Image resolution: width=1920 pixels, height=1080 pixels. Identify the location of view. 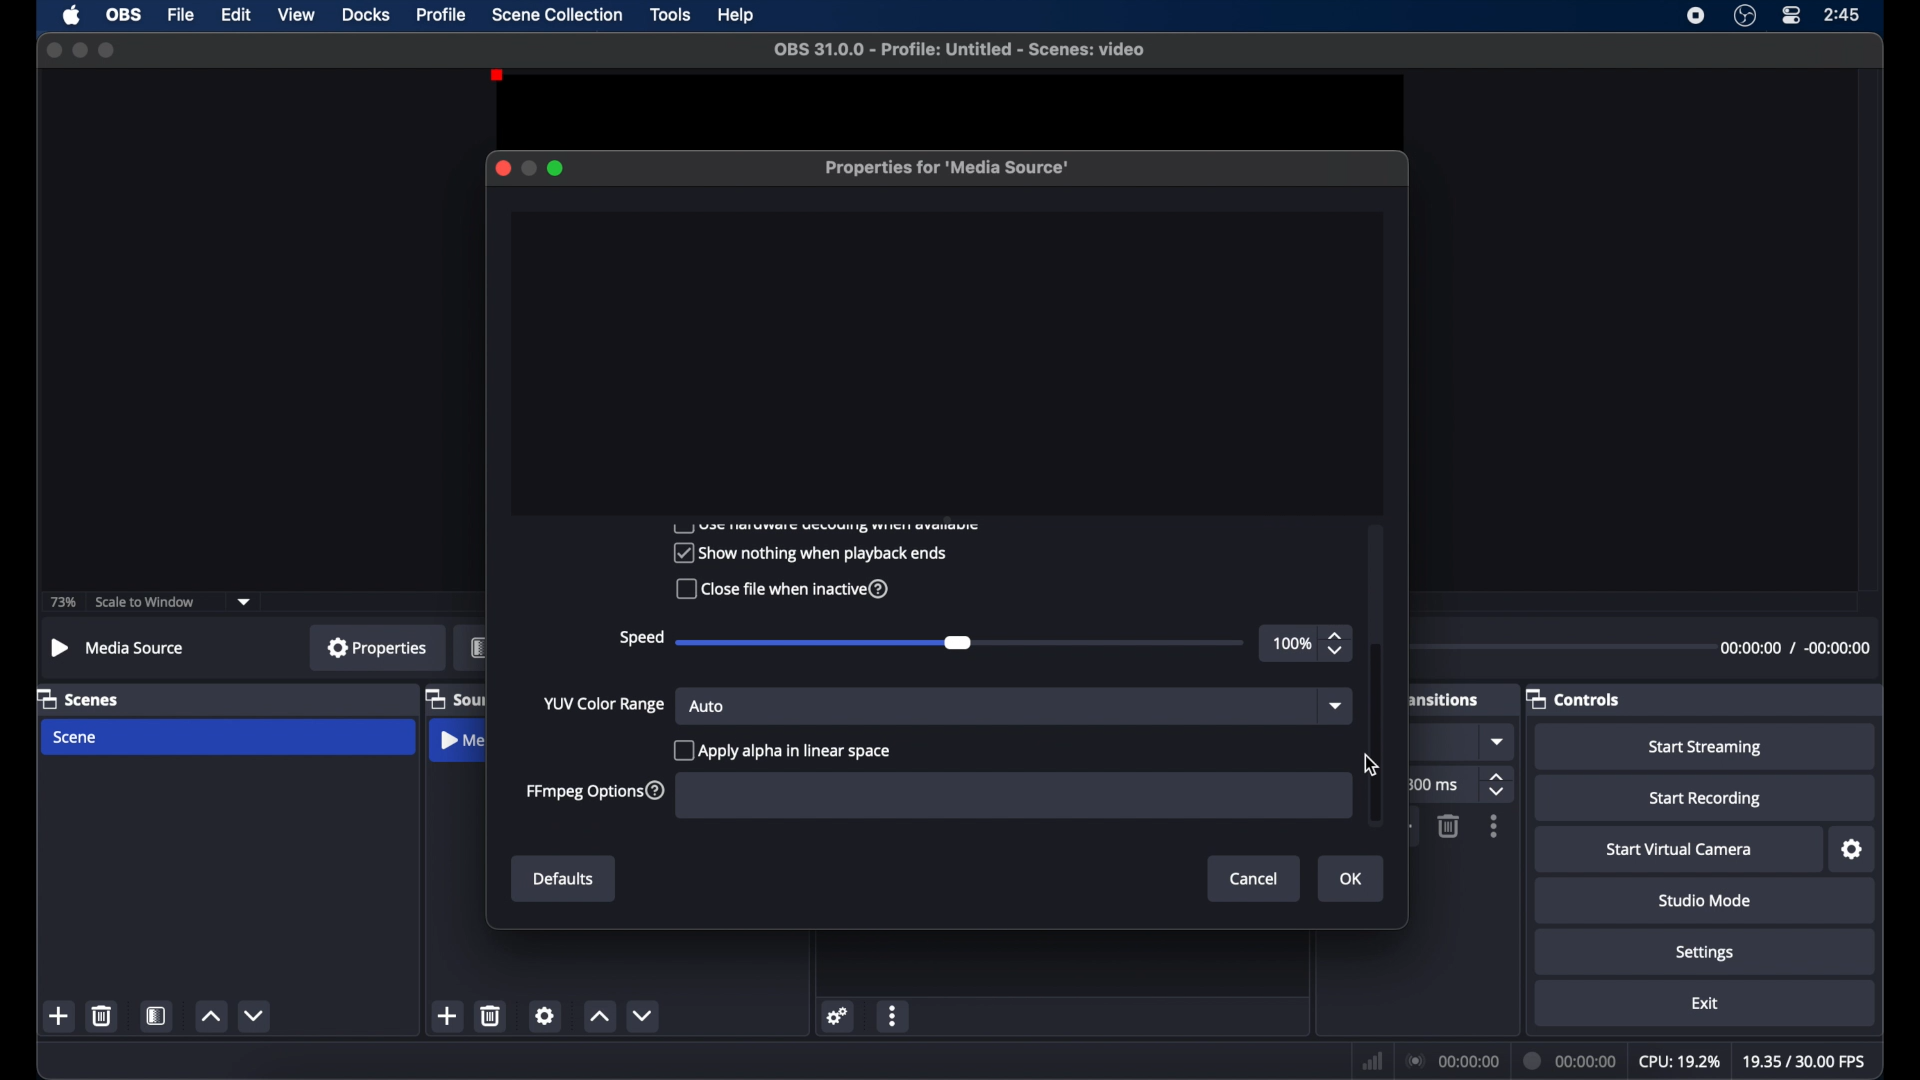
(296, 14).